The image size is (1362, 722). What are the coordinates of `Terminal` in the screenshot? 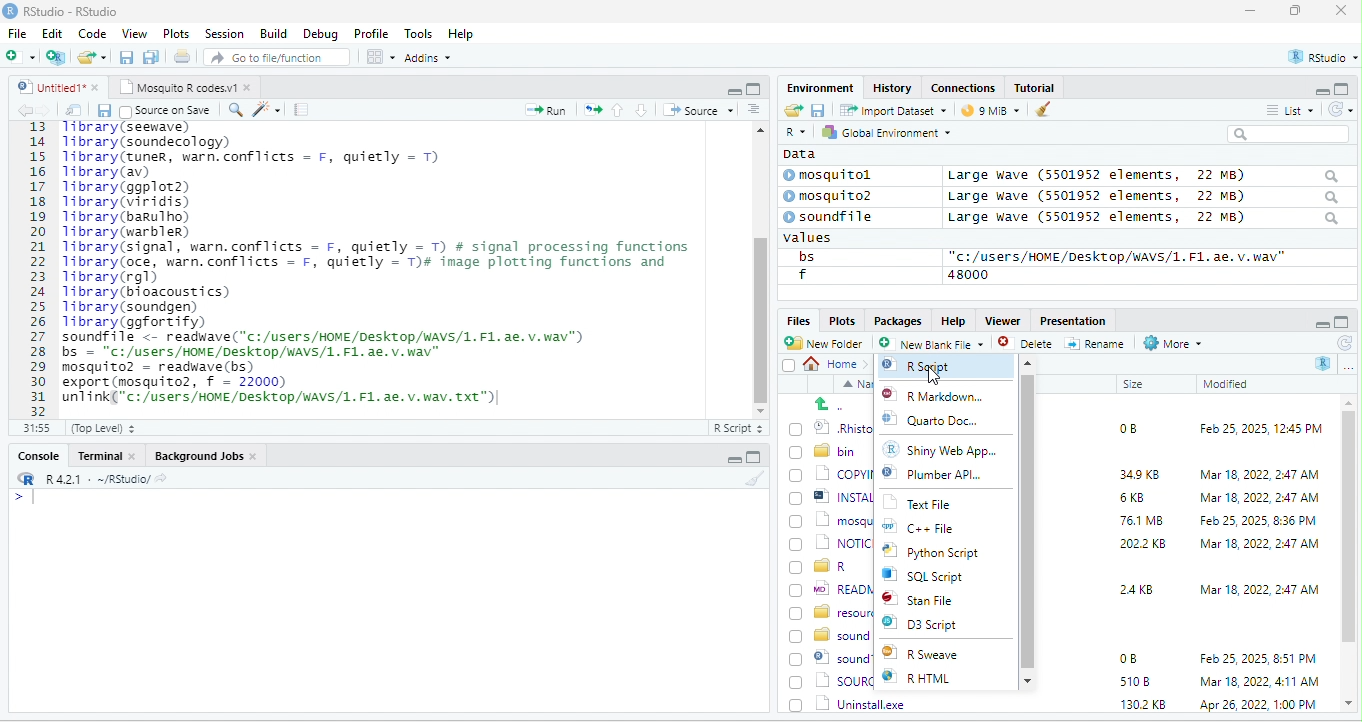 It's located at (107, 455).